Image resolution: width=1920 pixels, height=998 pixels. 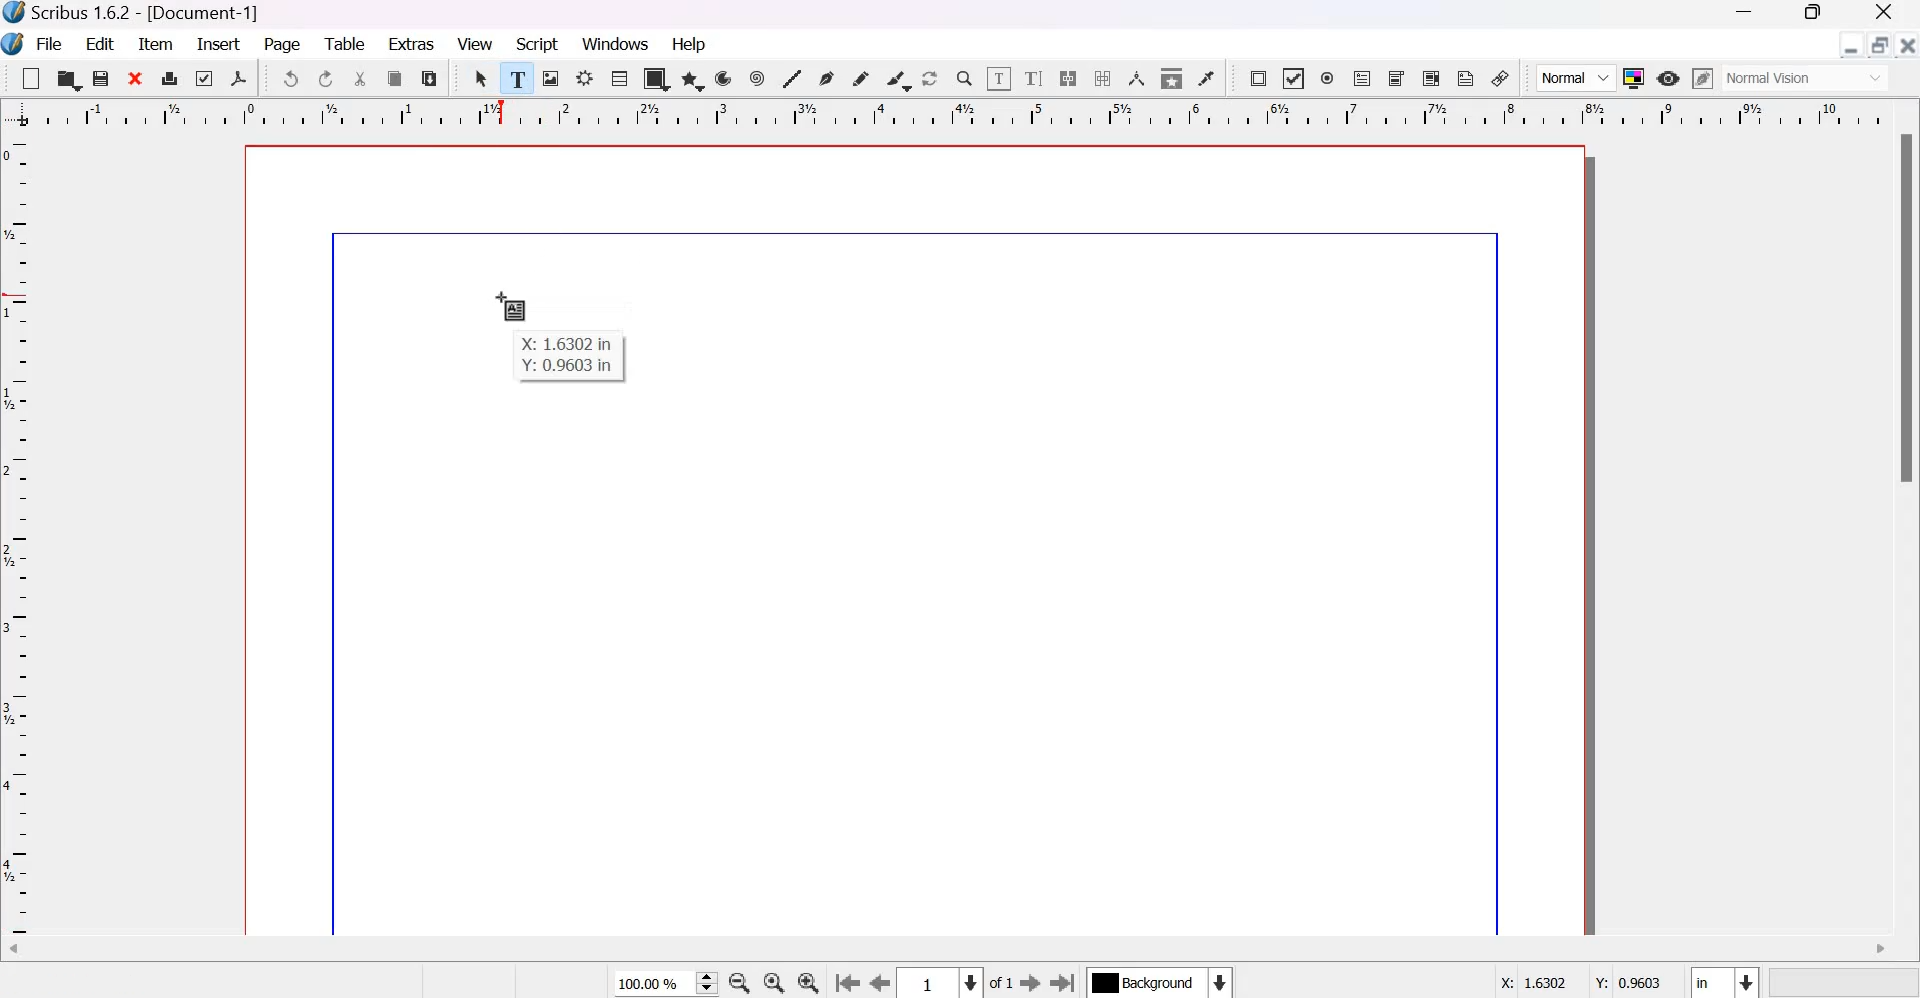 I want to click on page, so click(x=284, y=46).